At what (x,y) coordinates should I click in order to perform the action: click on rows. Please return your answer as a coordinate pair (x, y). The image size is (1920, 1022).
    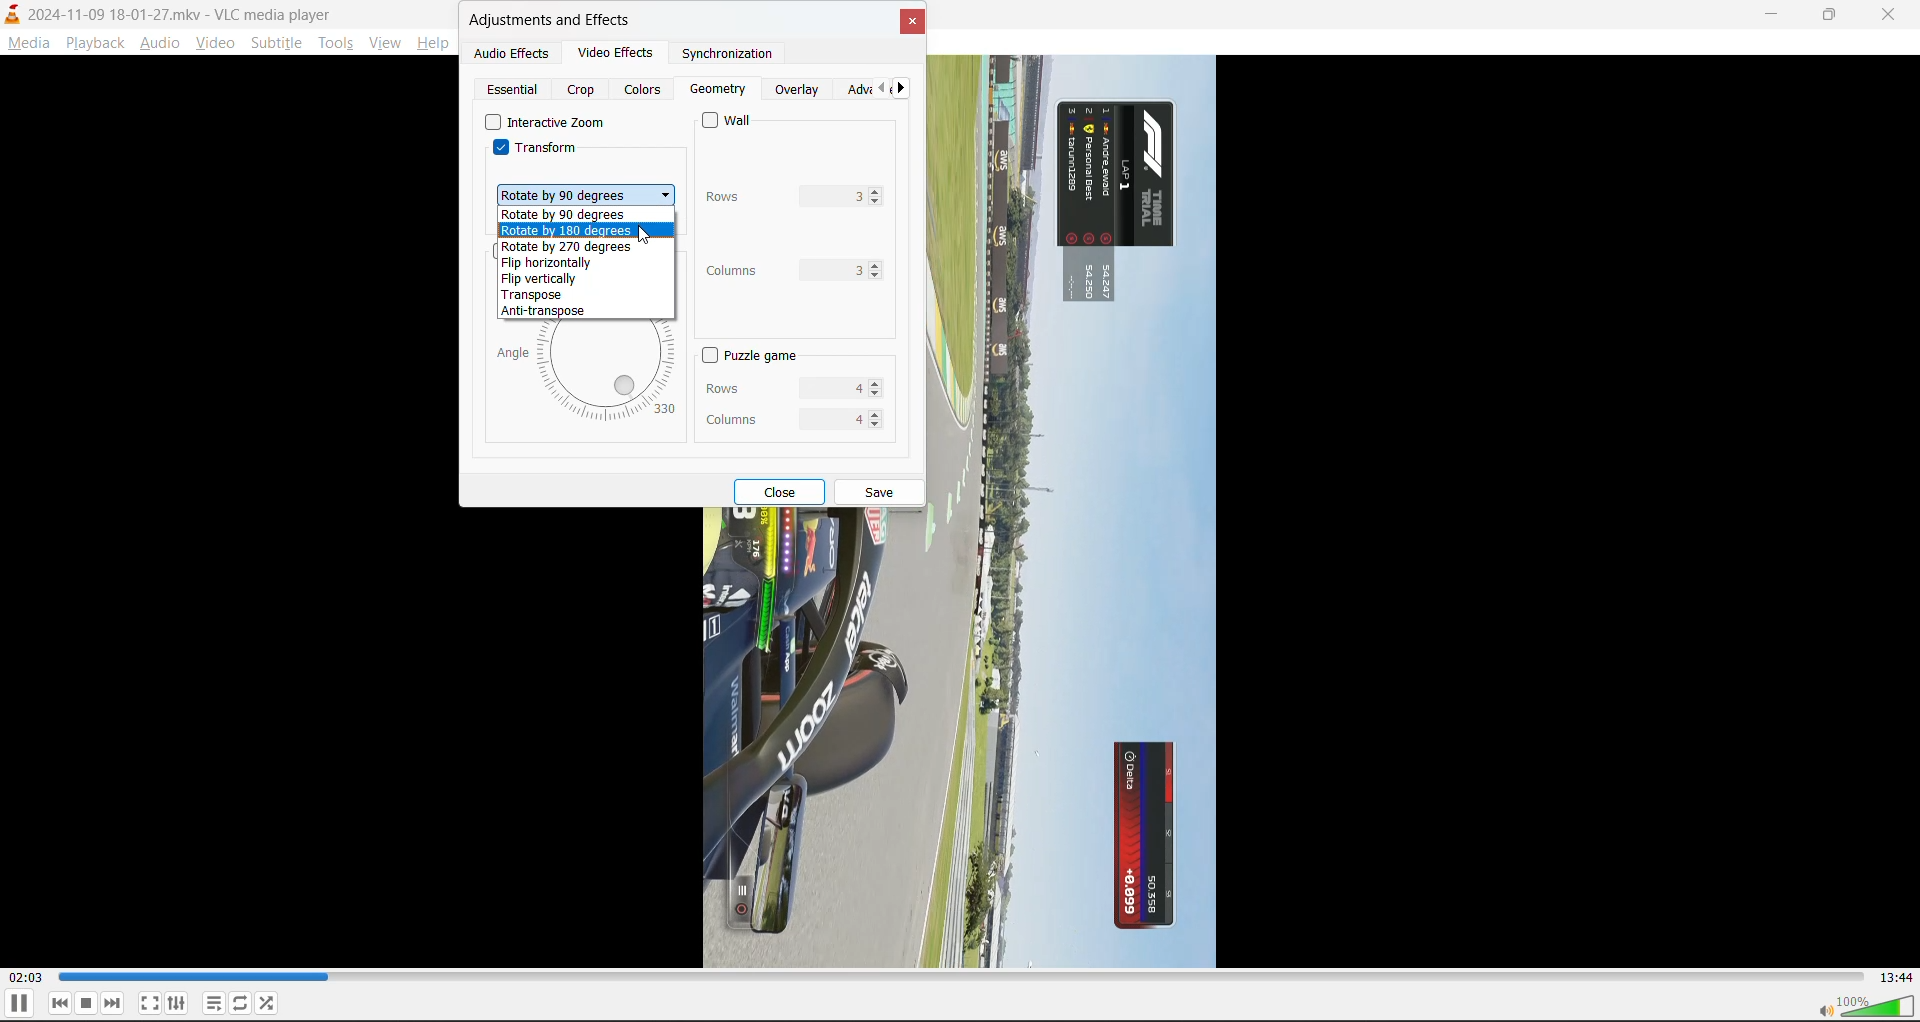
    Looking at the image, I should click on (775, 387).